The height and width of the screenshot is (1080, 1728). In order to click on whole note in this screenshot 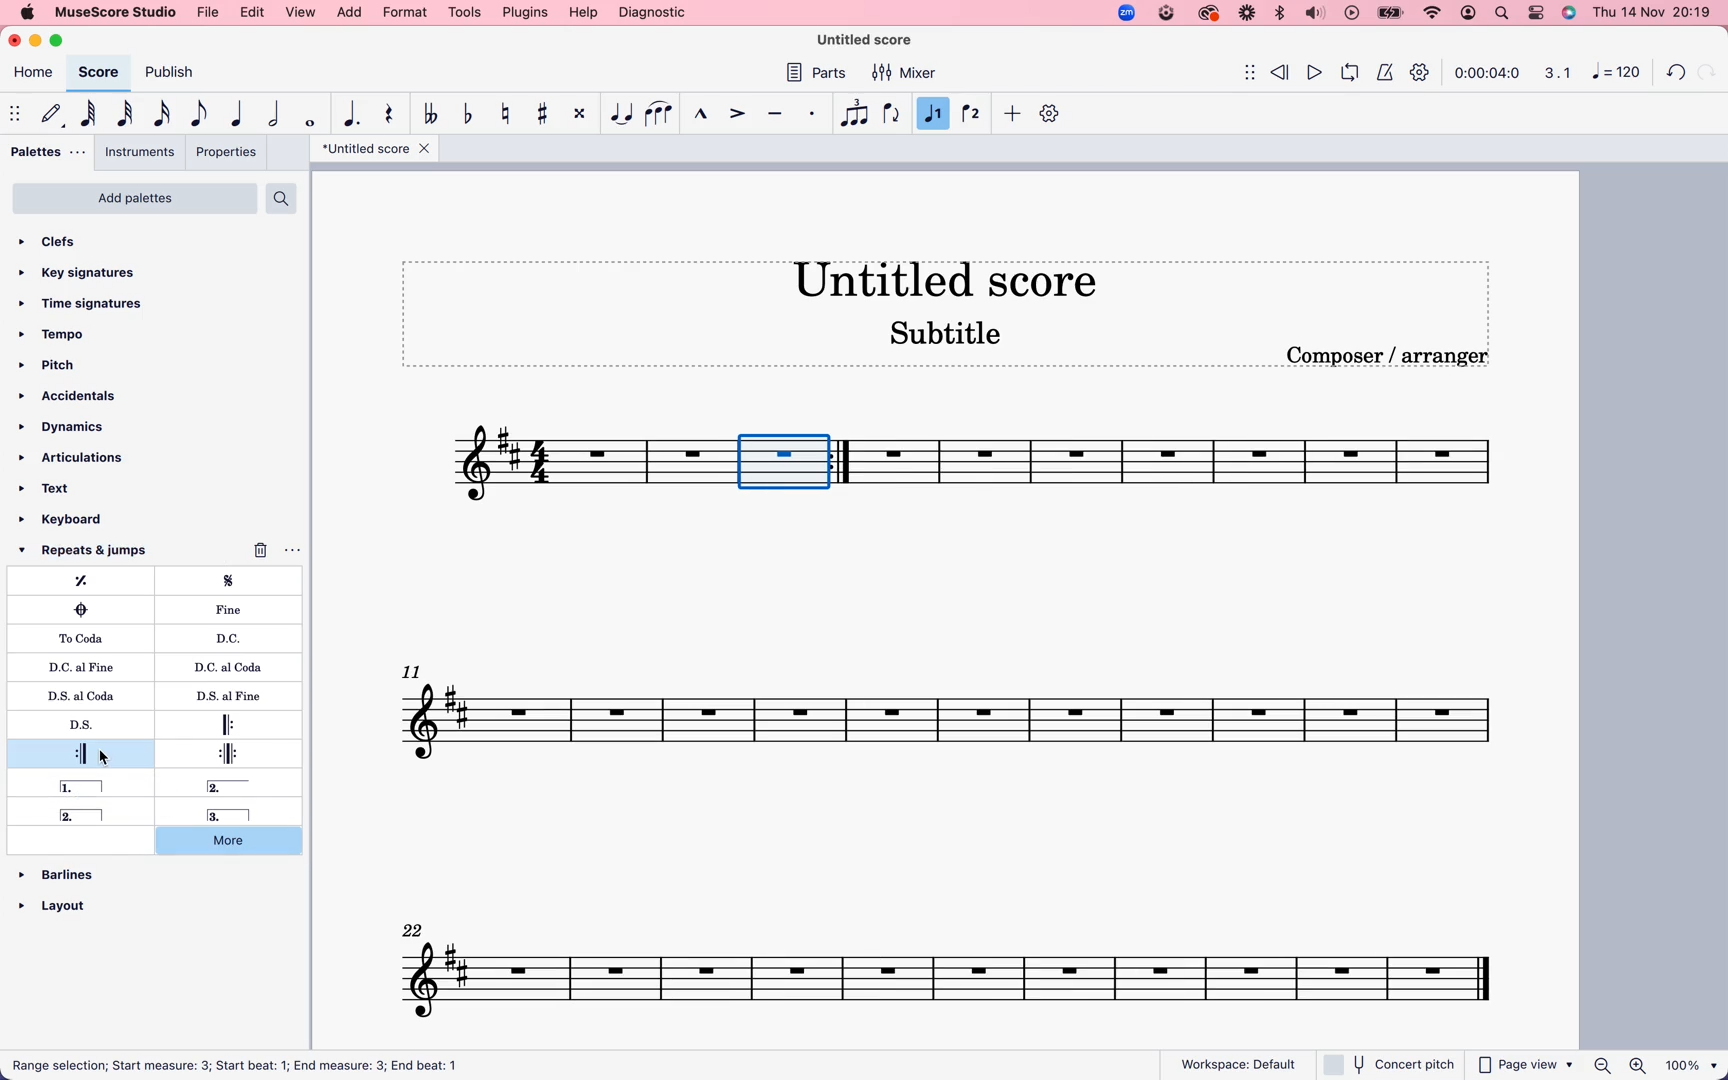, I will do `click(314, 119)`.